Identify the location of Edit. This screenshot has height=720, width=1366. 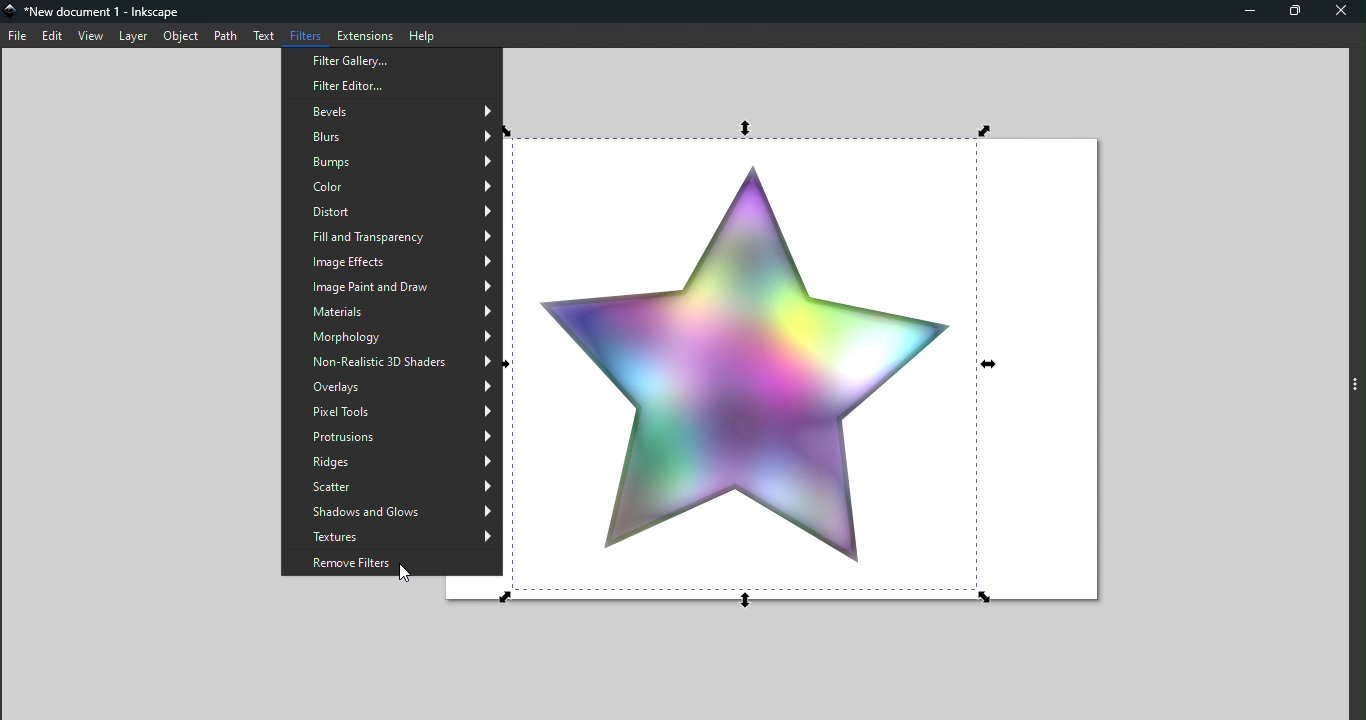
(54, 35).